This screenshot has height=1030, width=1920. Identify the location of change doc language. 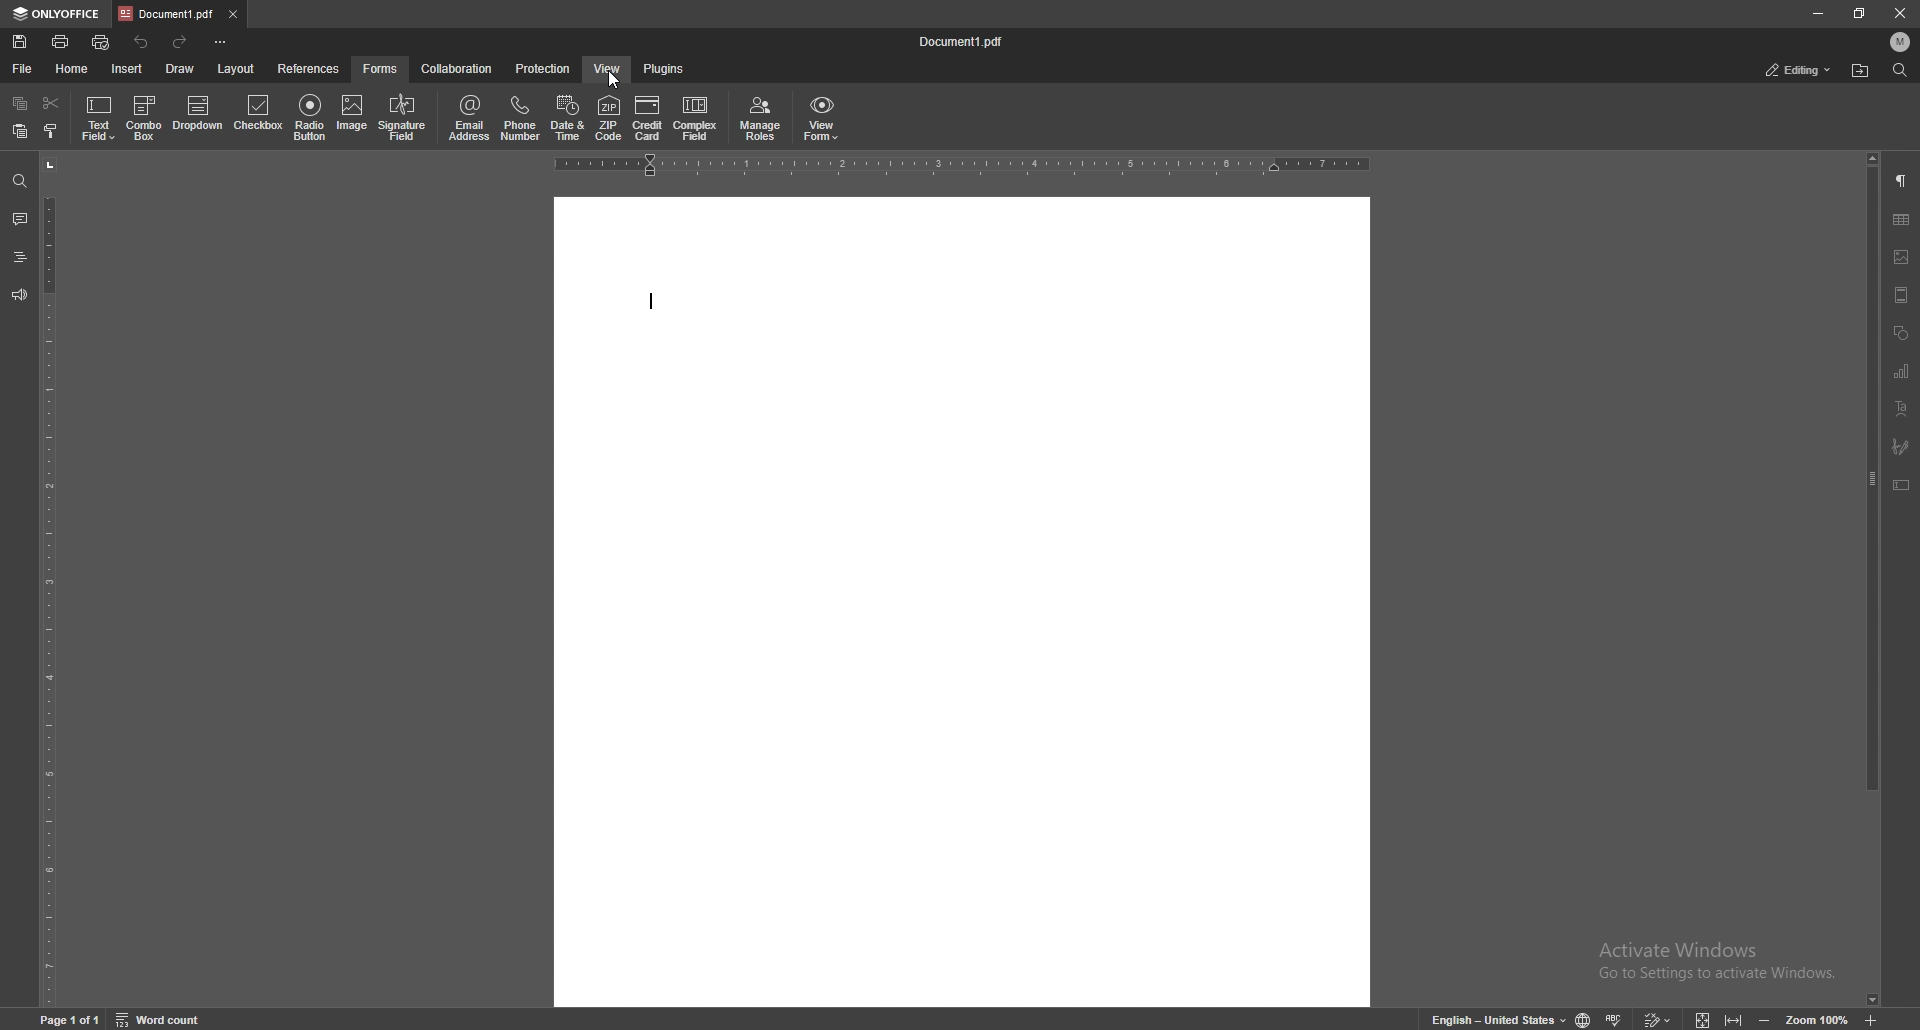
(1583, 1018).